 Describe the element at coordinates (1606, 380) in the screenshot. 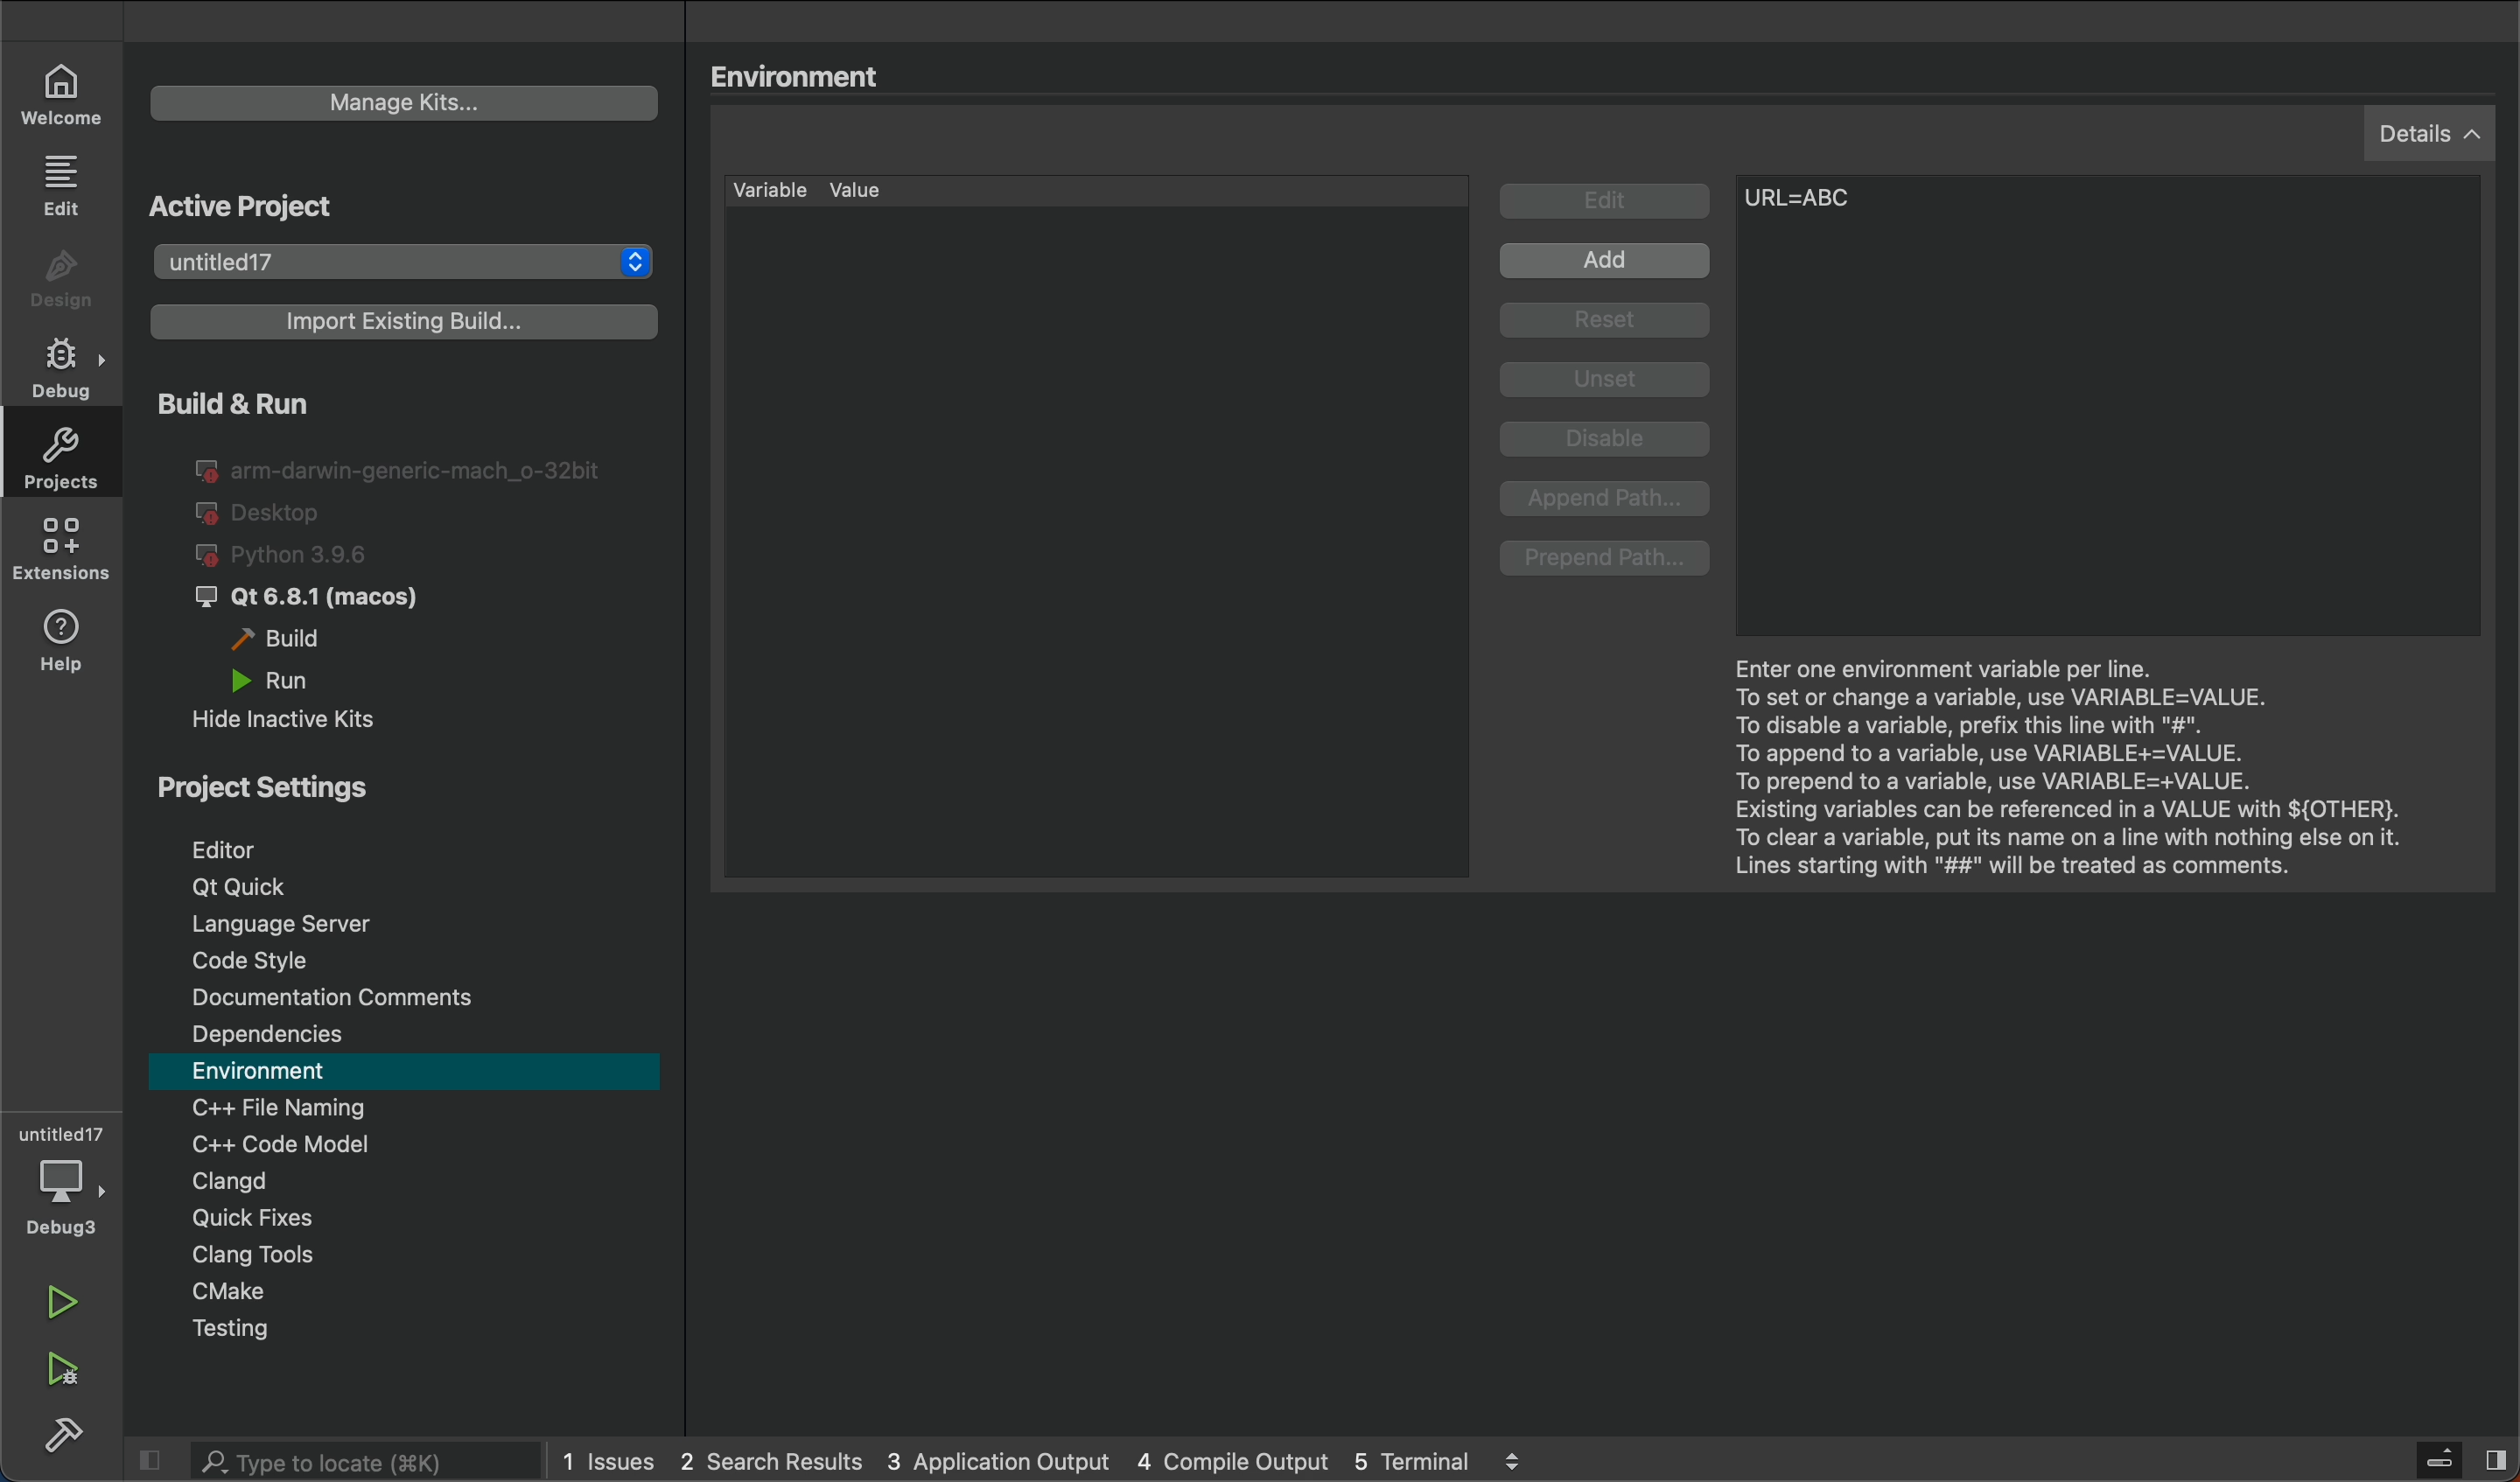

I see `Unset` at that location.